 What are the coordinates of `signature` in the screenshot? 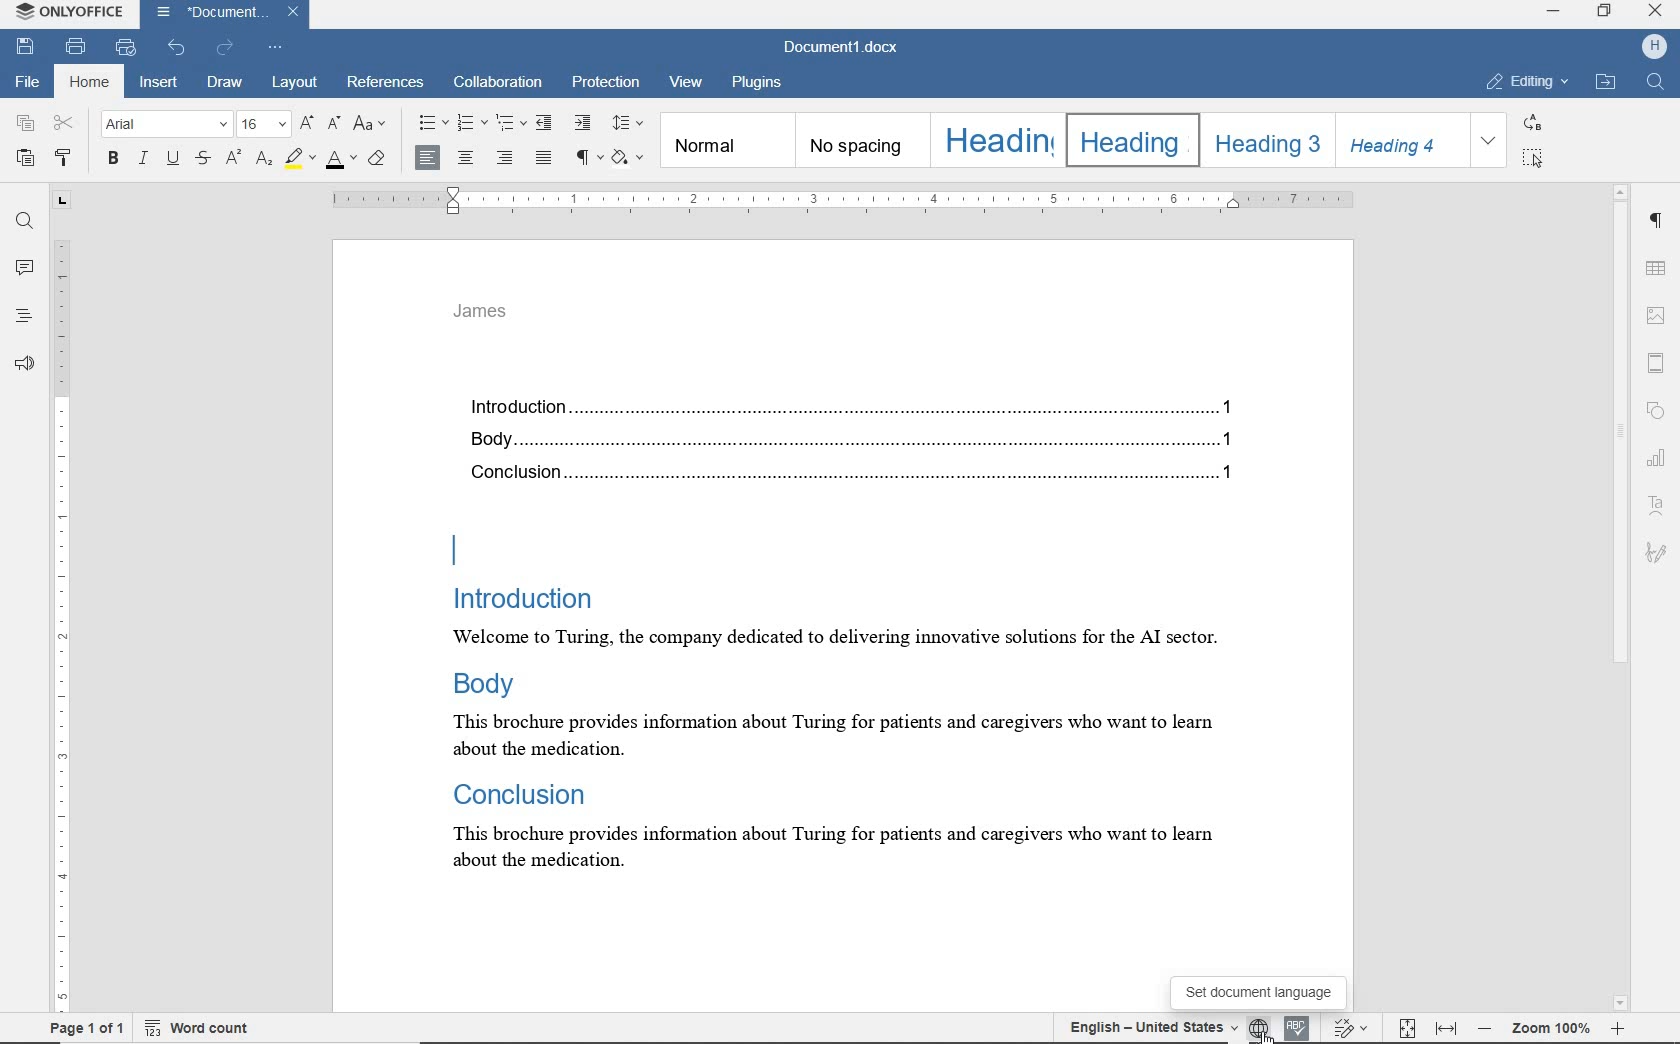 It's located at (1655, 551).